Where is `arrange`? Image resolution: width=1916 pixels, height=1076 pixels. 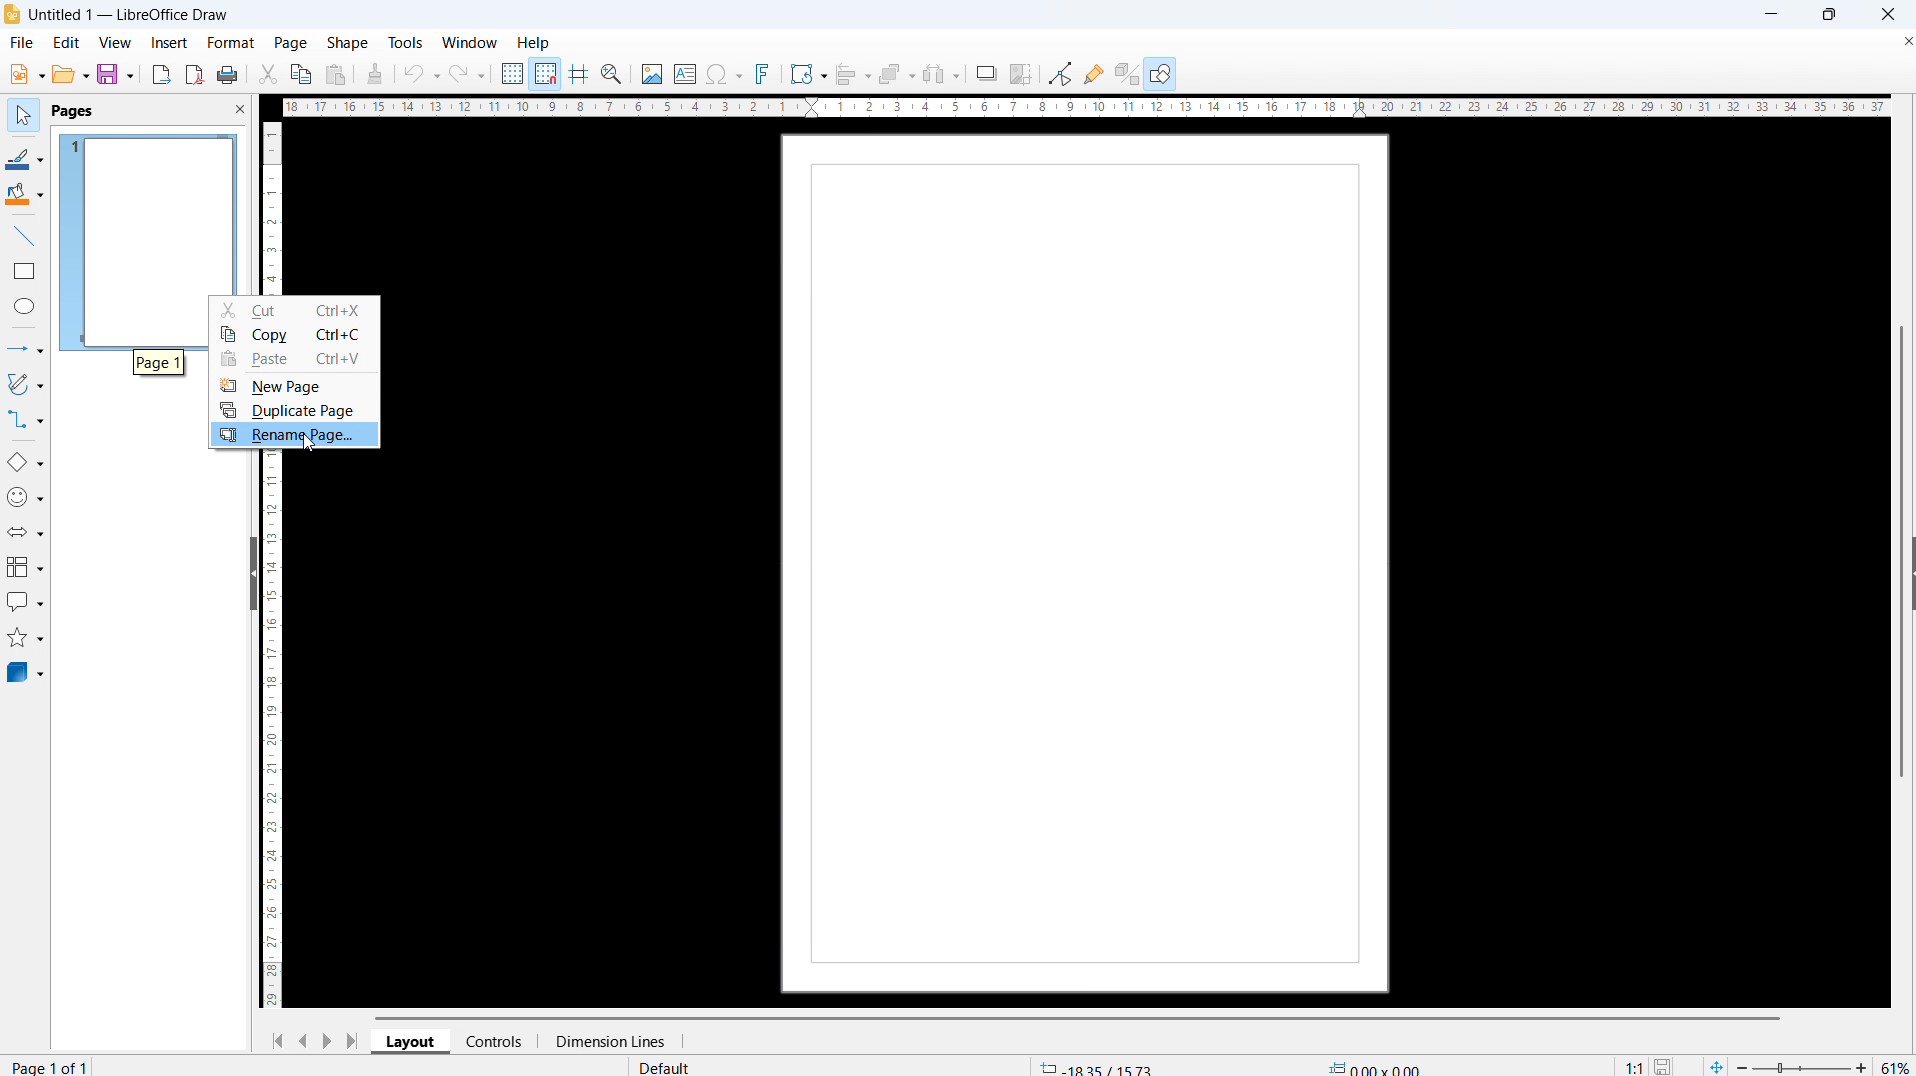
arrange is located at coordinates (895, 74).